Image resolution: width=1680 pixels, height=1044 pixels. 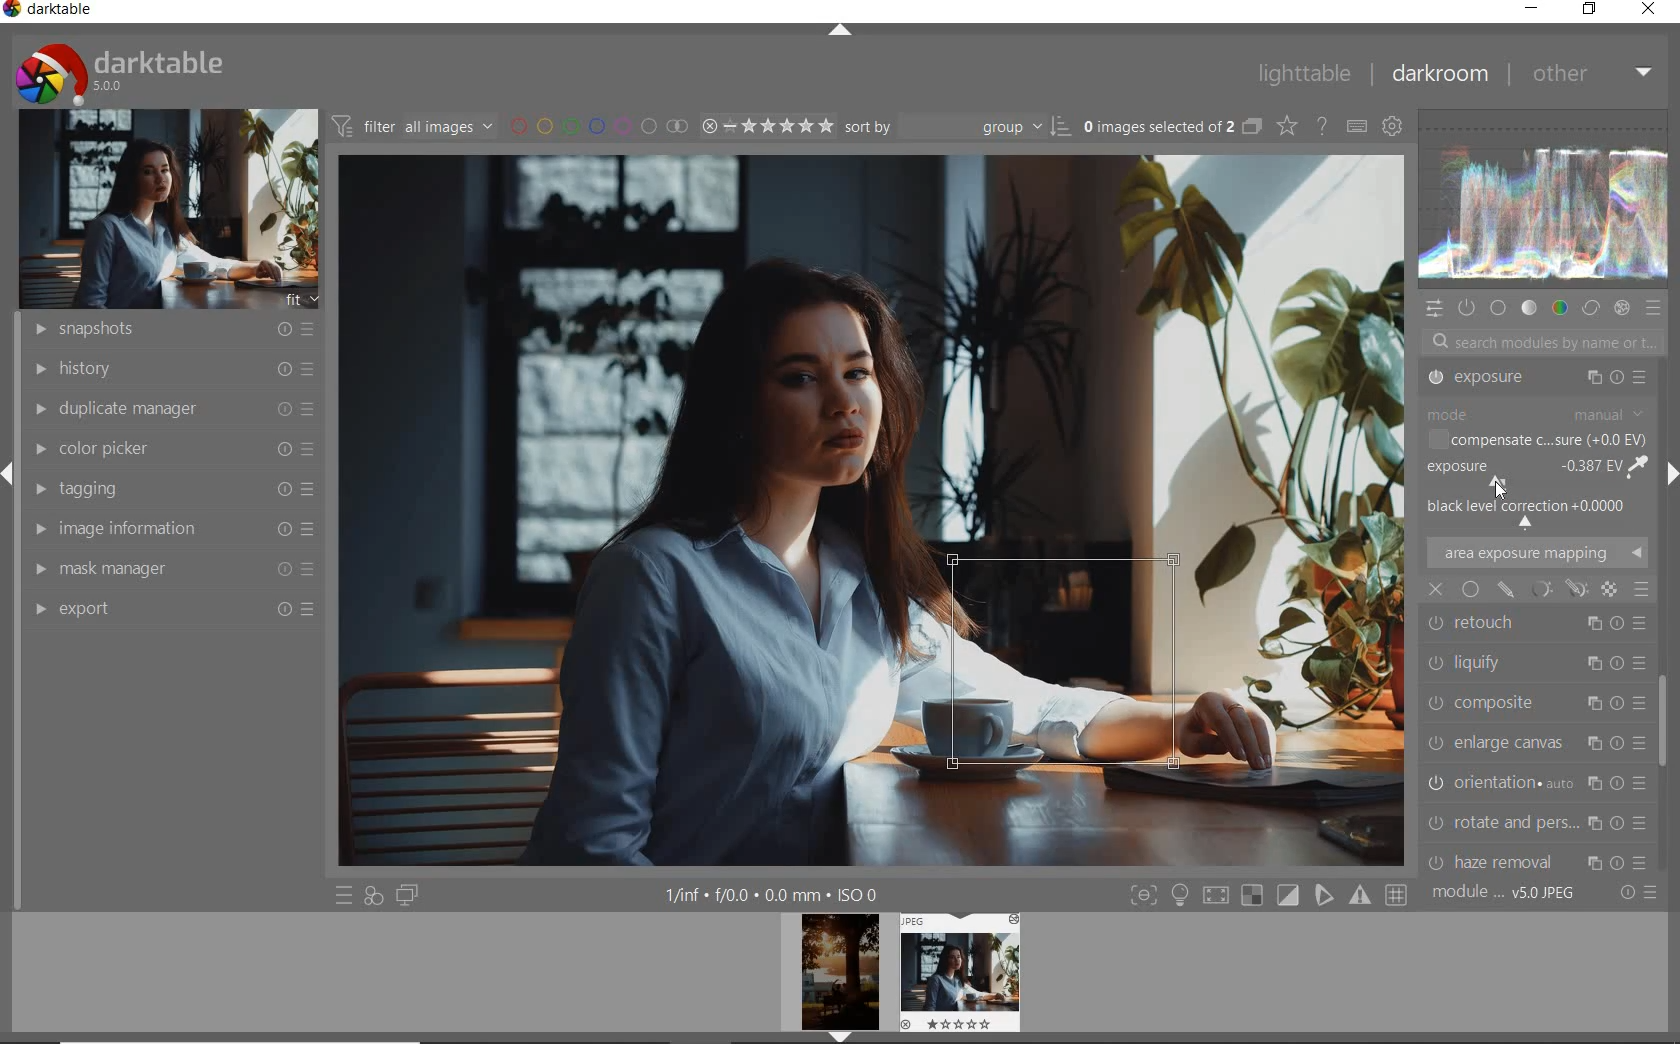 I want to click on HAZE REMOVAL, so click(x=1537, y=738).